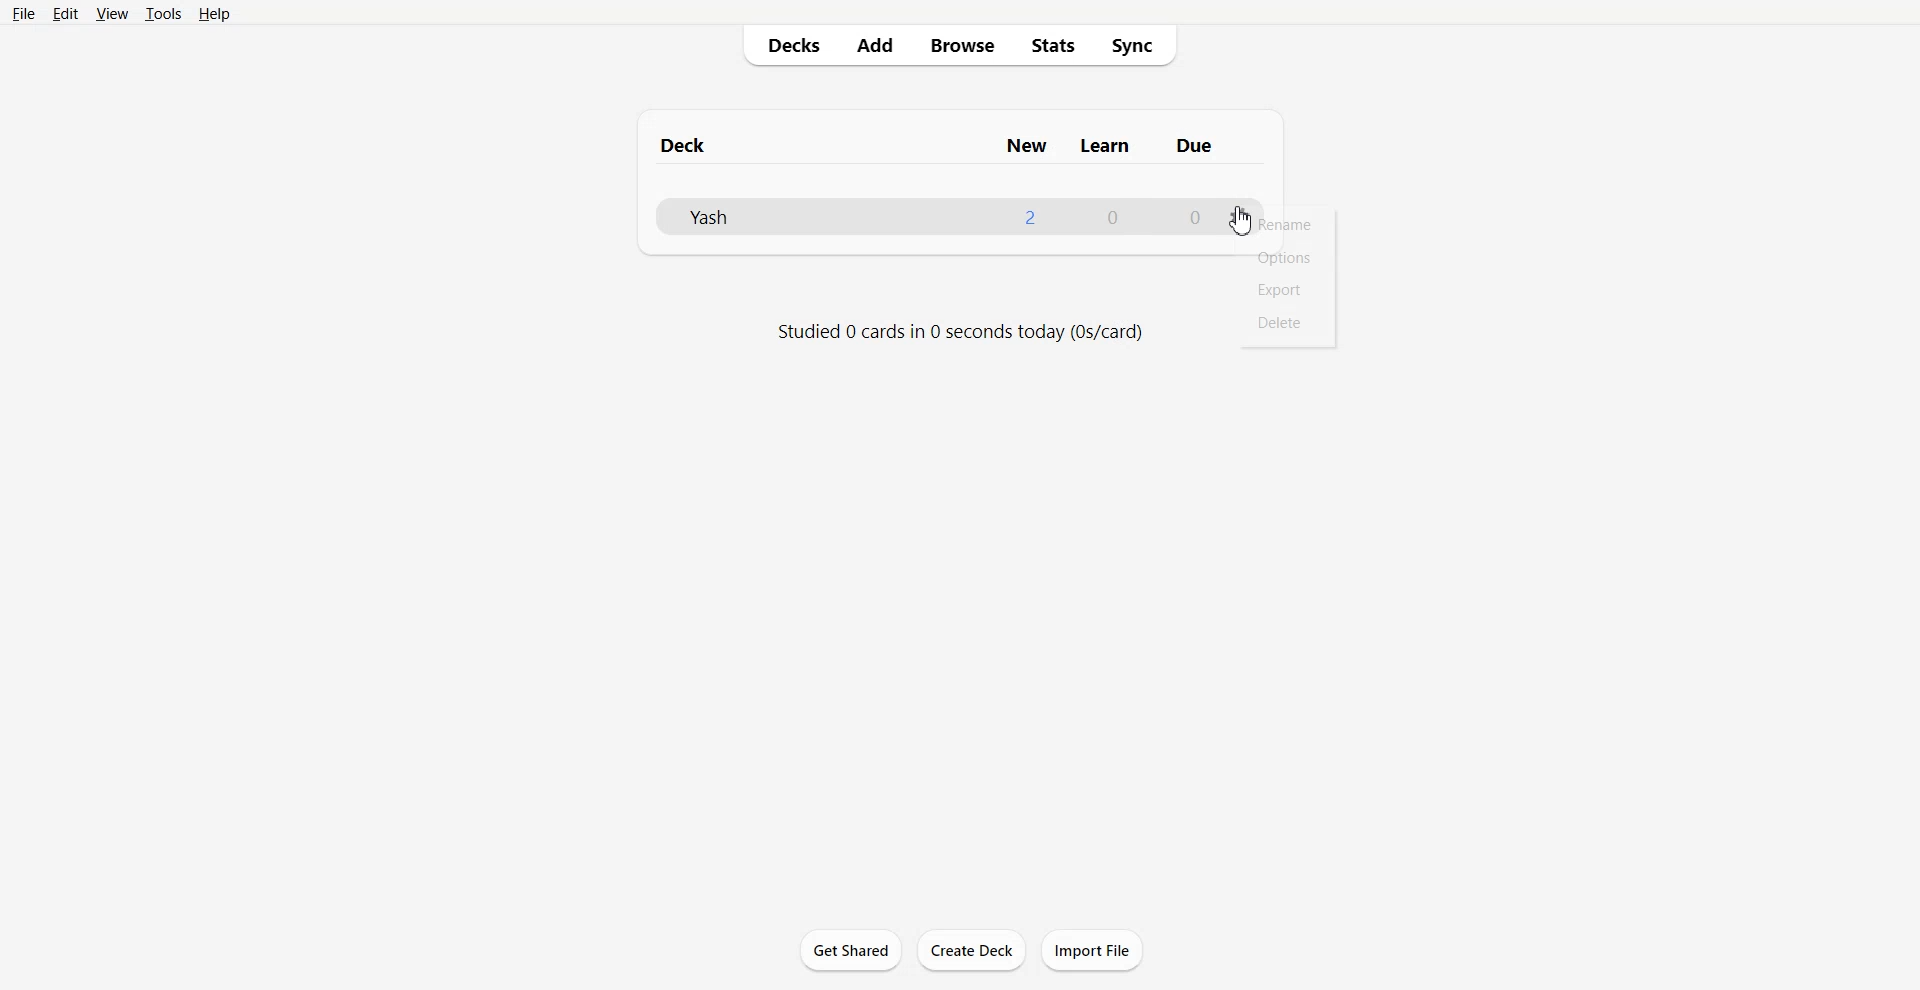 The height and width of the screenshot is (990, 1920). What do you see at coordinates (1279, 291) in the screenshot?
I see `export` at bounding box center [1279, 291].